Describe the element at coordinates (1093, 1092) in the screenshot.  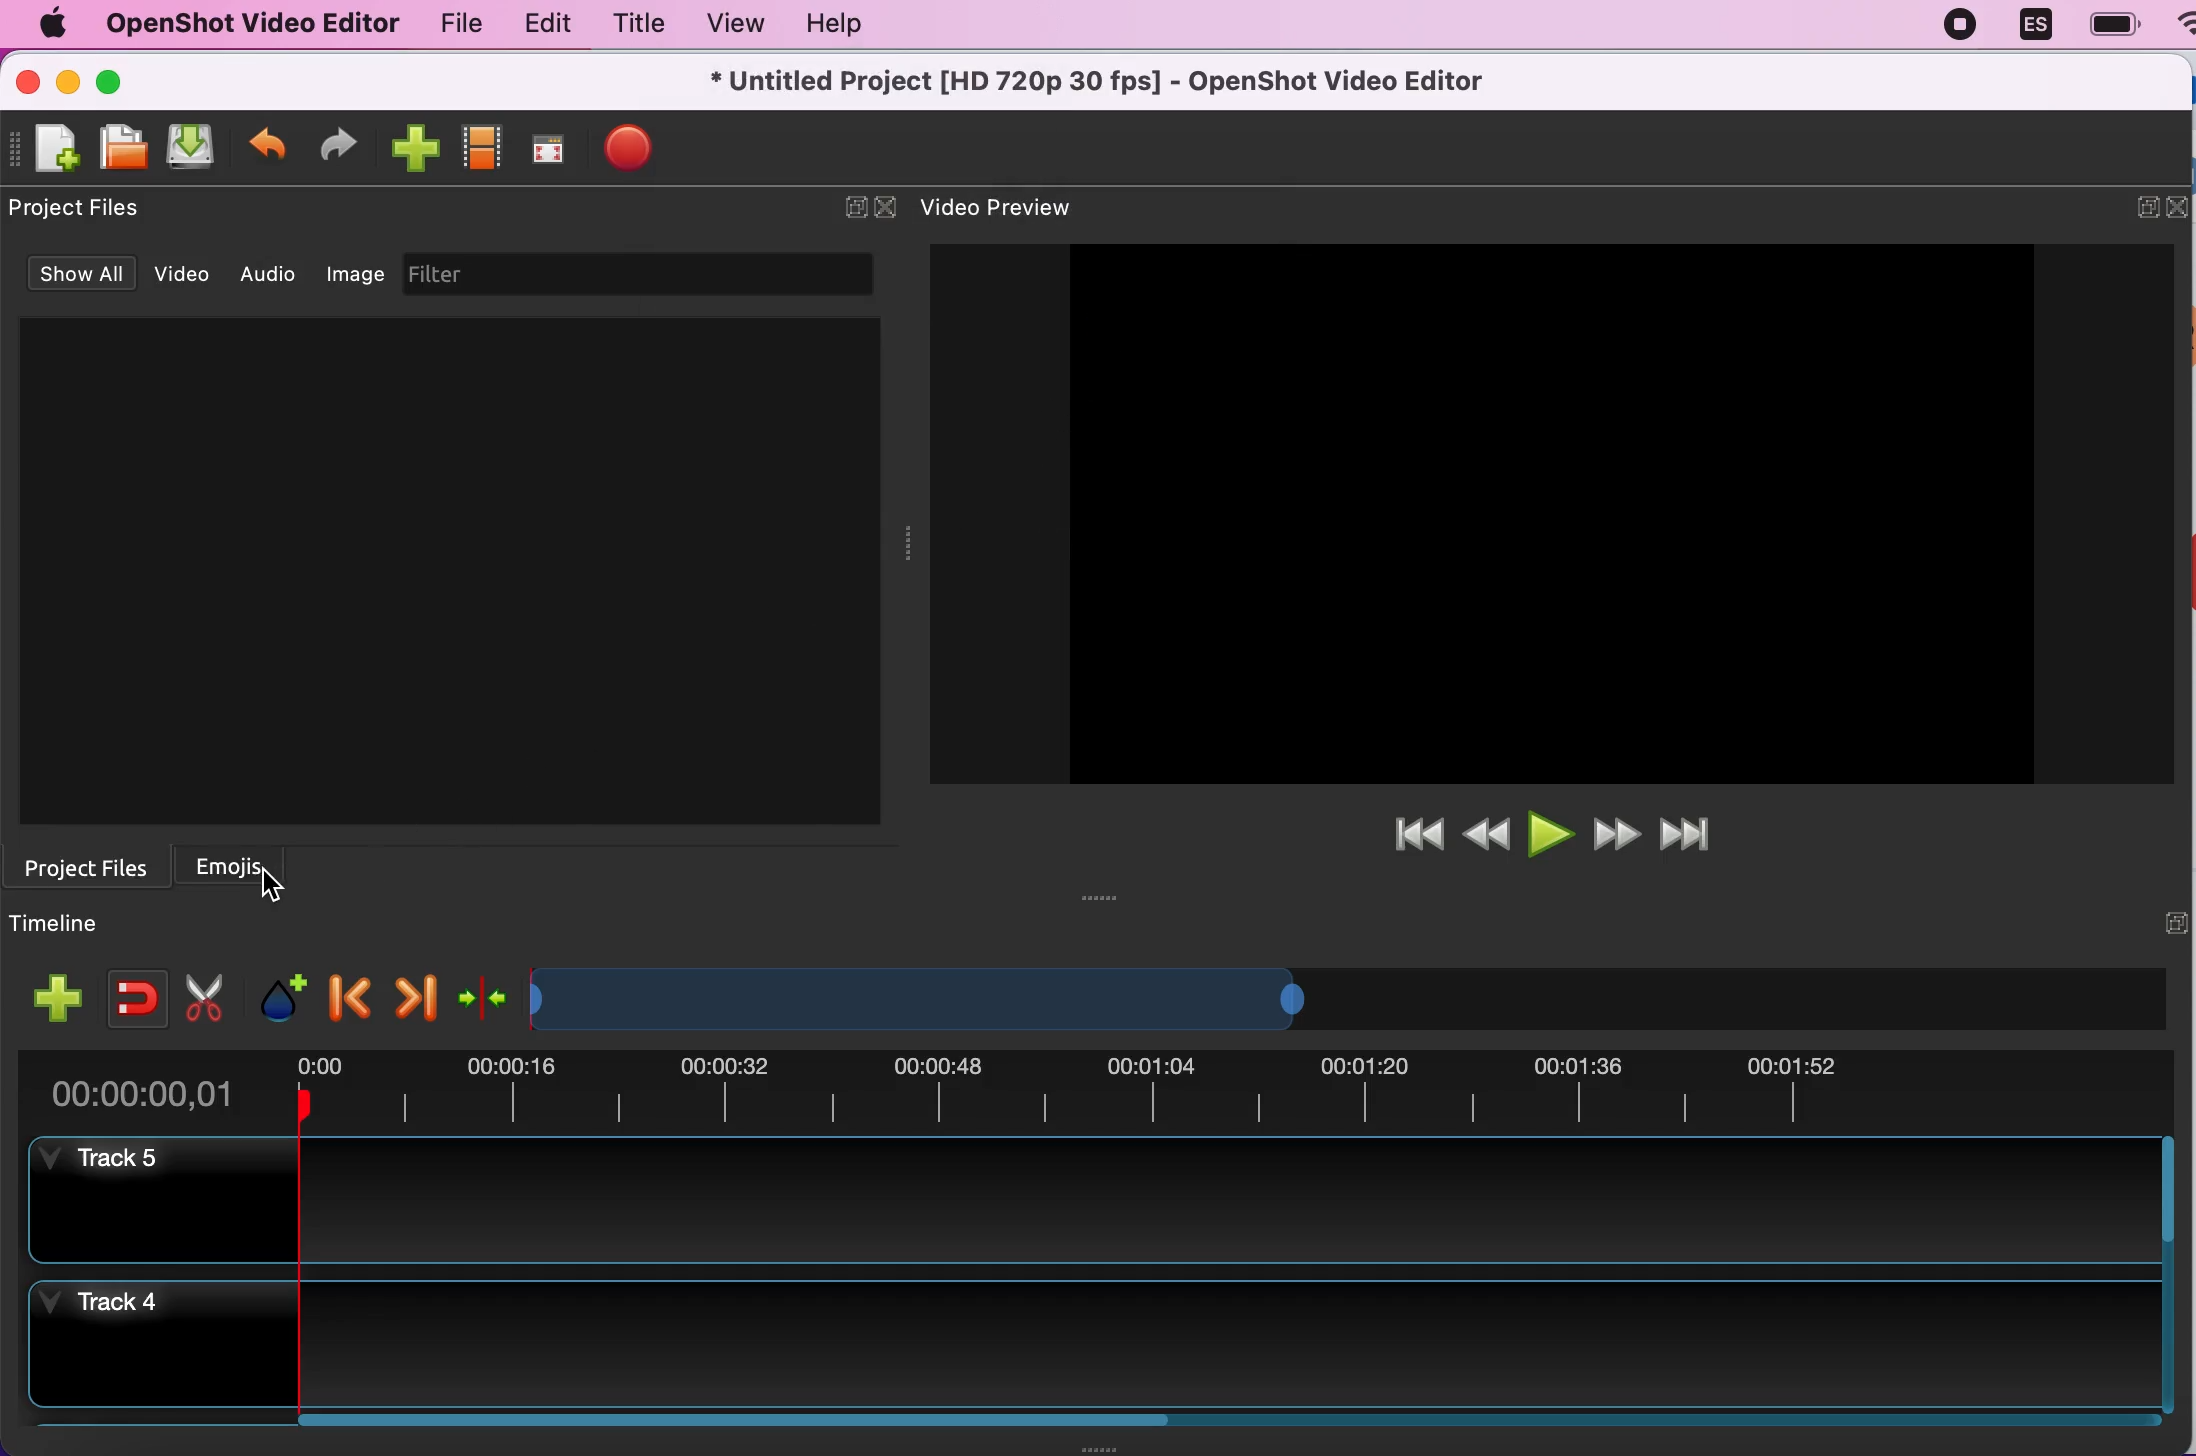
I see `time duration` at that location.